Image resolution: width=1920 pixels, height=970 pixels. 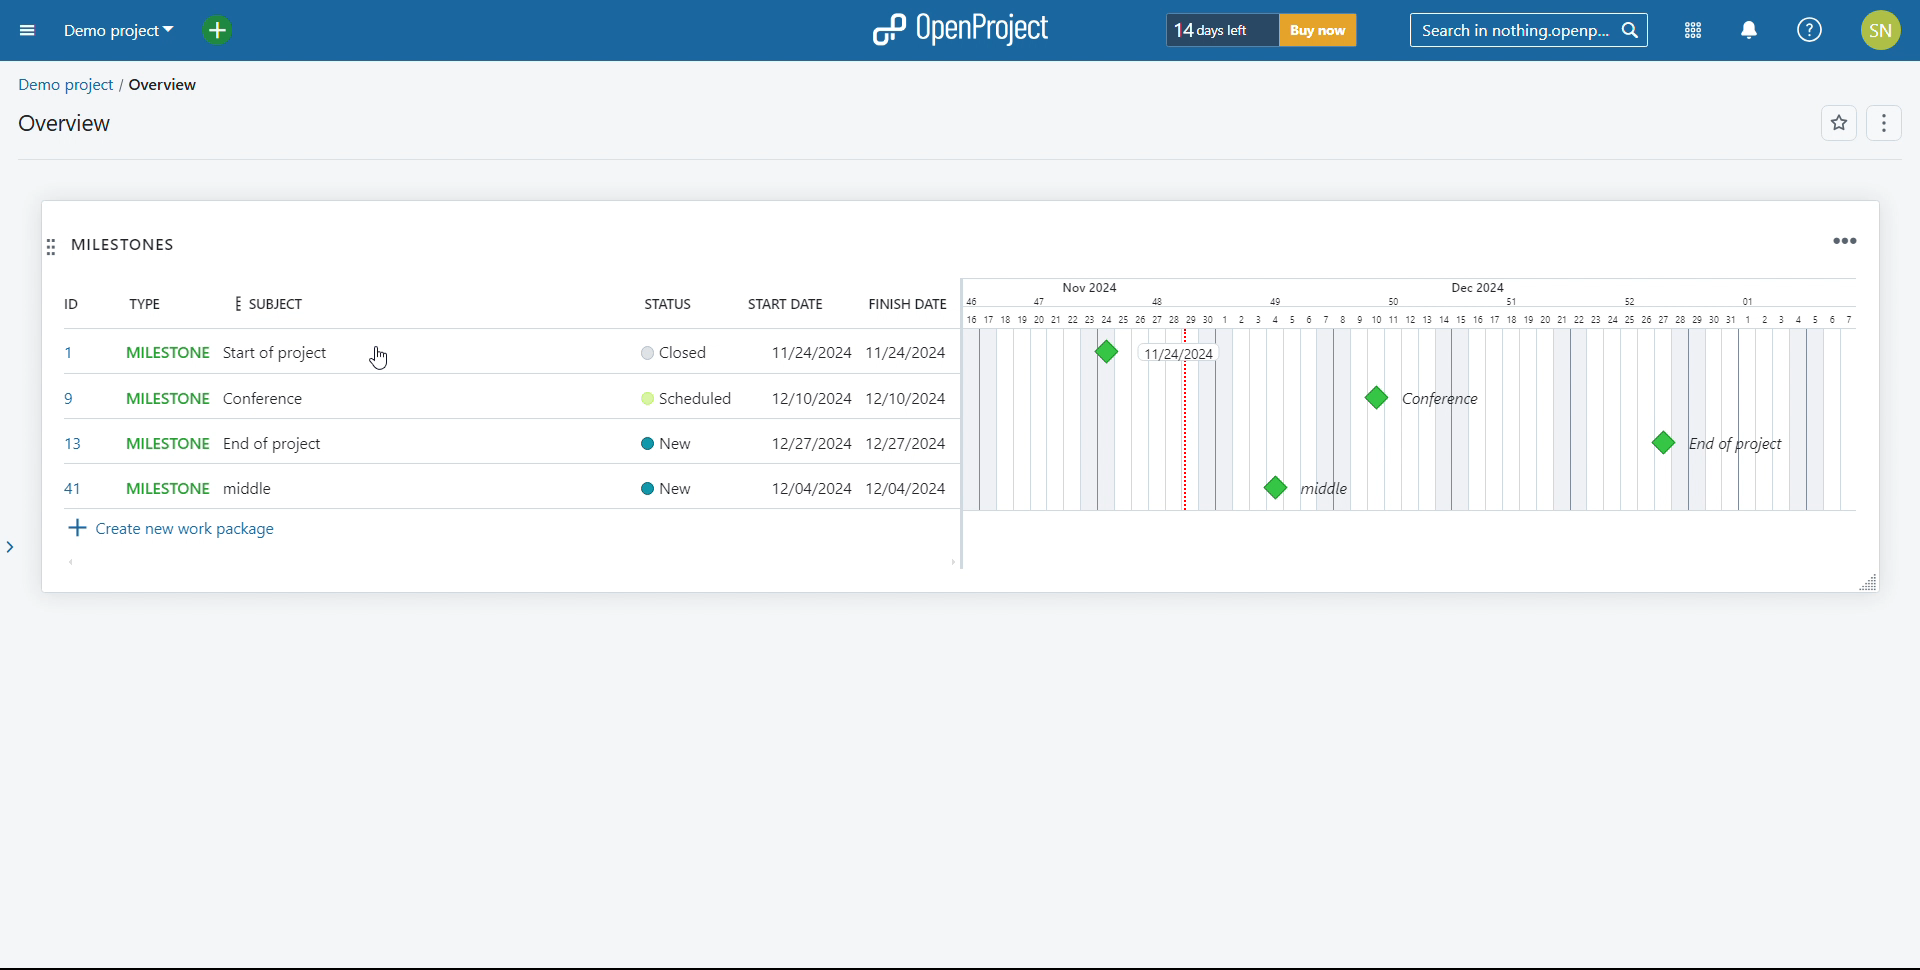 I want to click on finish date, so click(x=905, y=306).